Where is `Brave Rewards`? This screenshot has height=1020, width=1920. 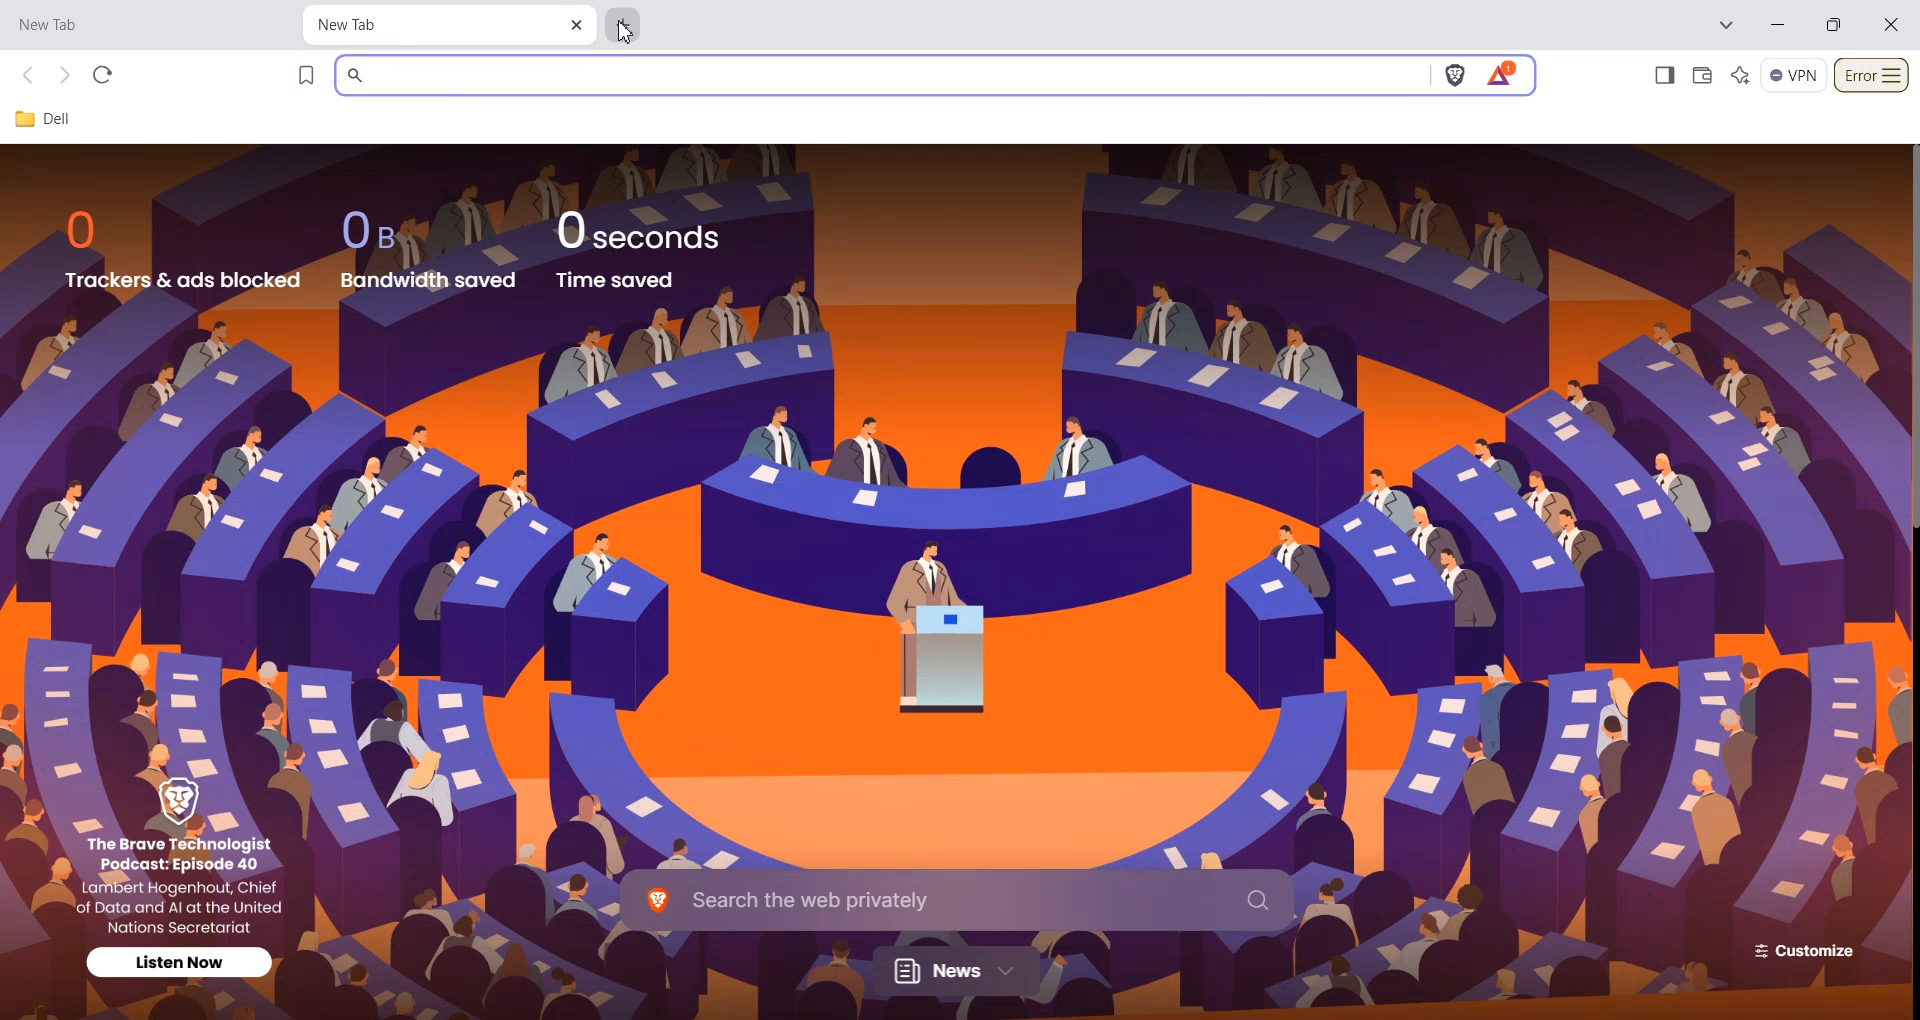 Brave Rewards is located at coordinates (1501, 75).